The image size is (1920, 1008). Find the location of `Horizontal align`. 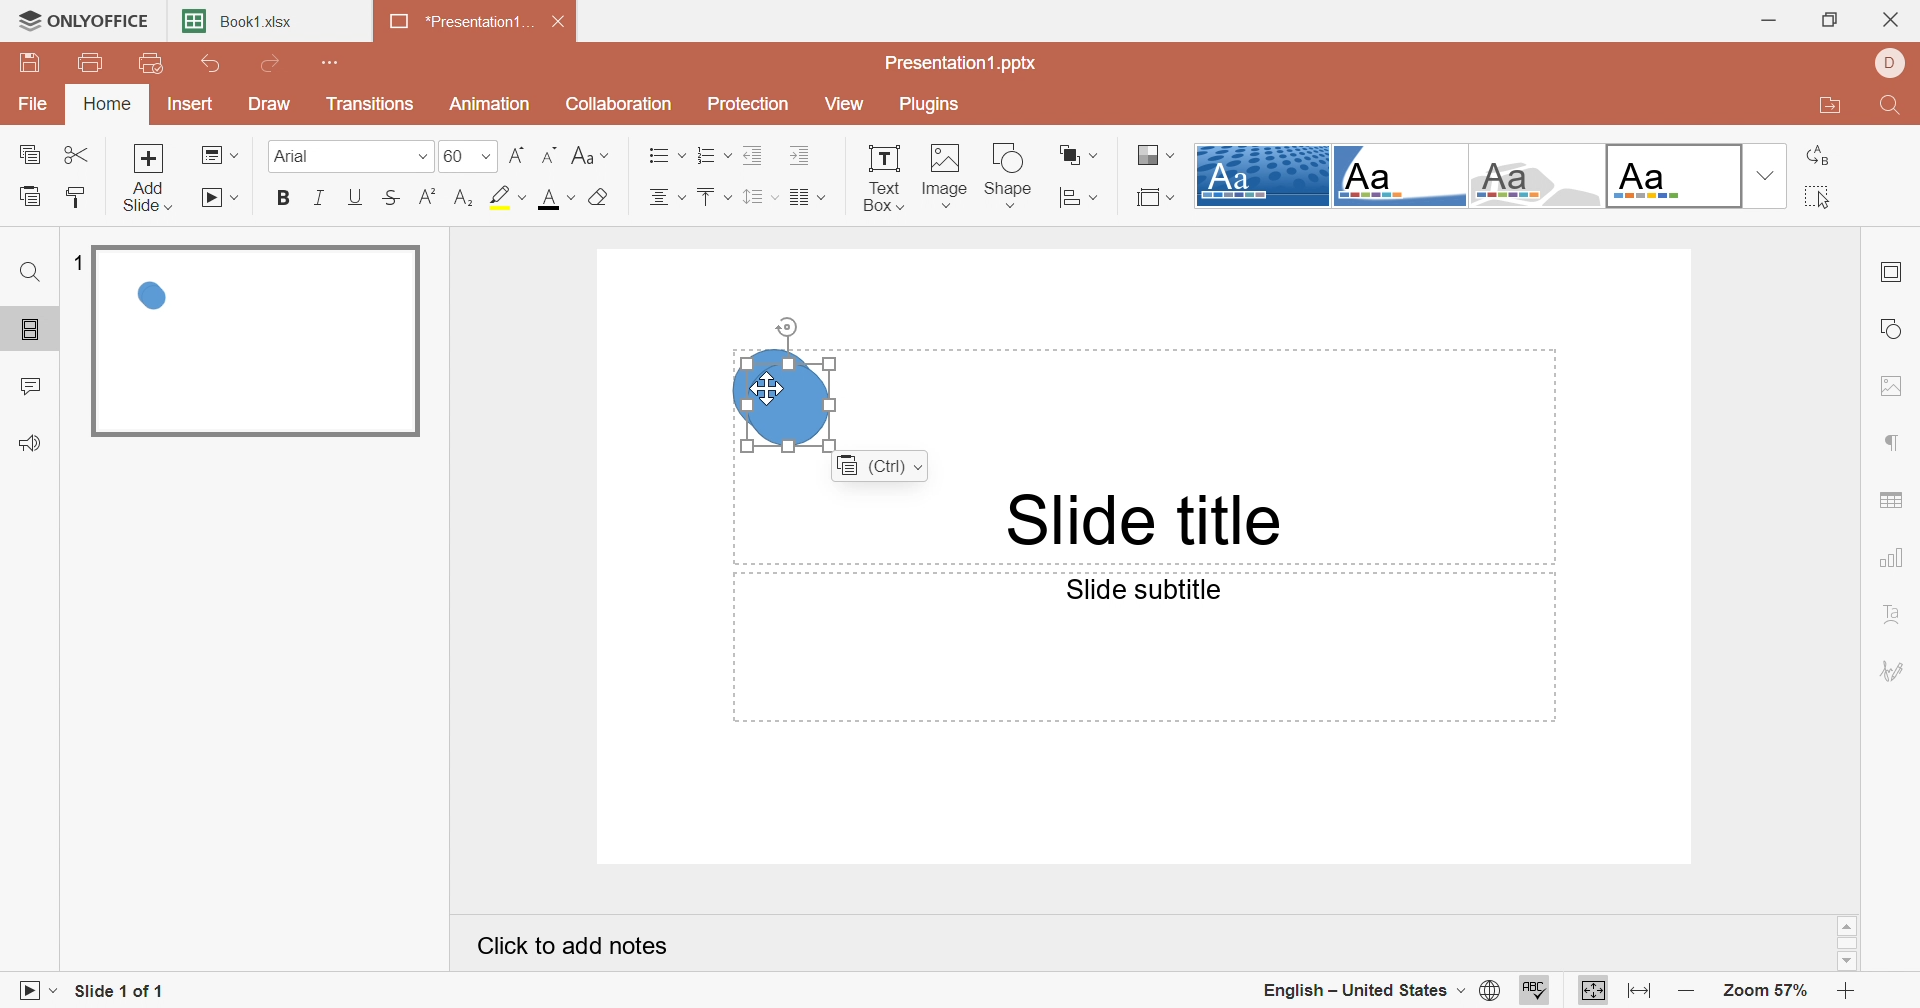

Horizontal align is located at coordinates (667, 197).